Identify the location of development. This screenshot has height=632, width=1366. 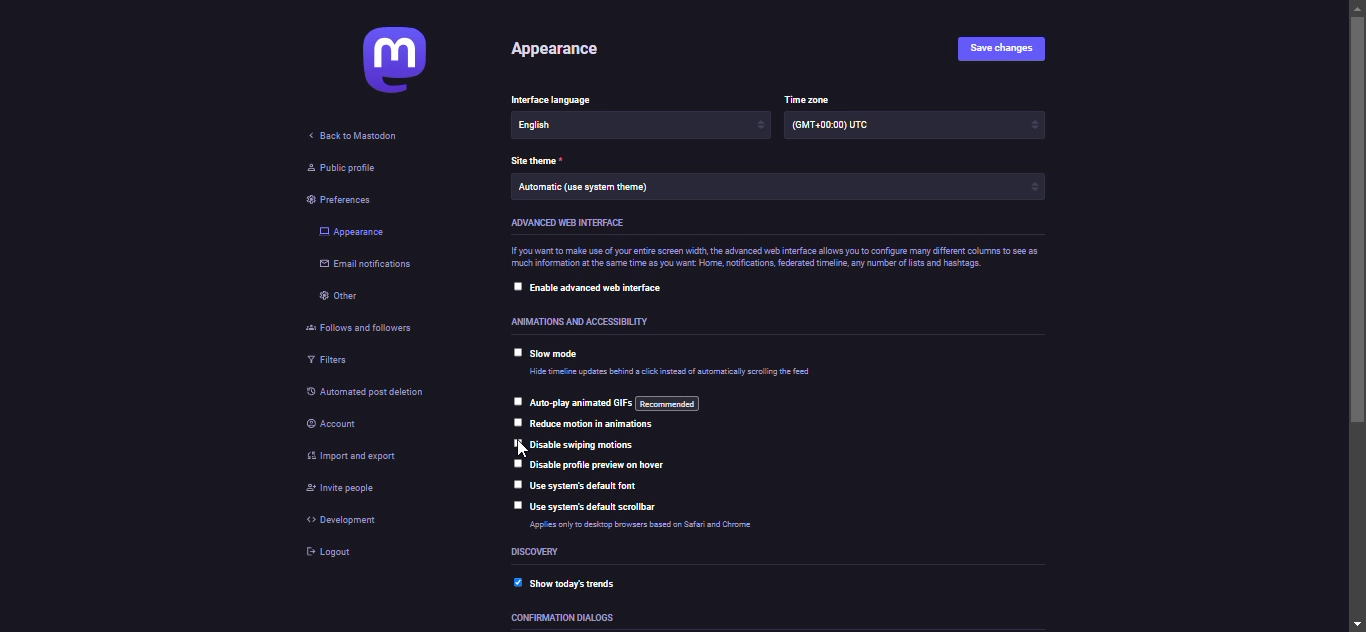
(346, 521).